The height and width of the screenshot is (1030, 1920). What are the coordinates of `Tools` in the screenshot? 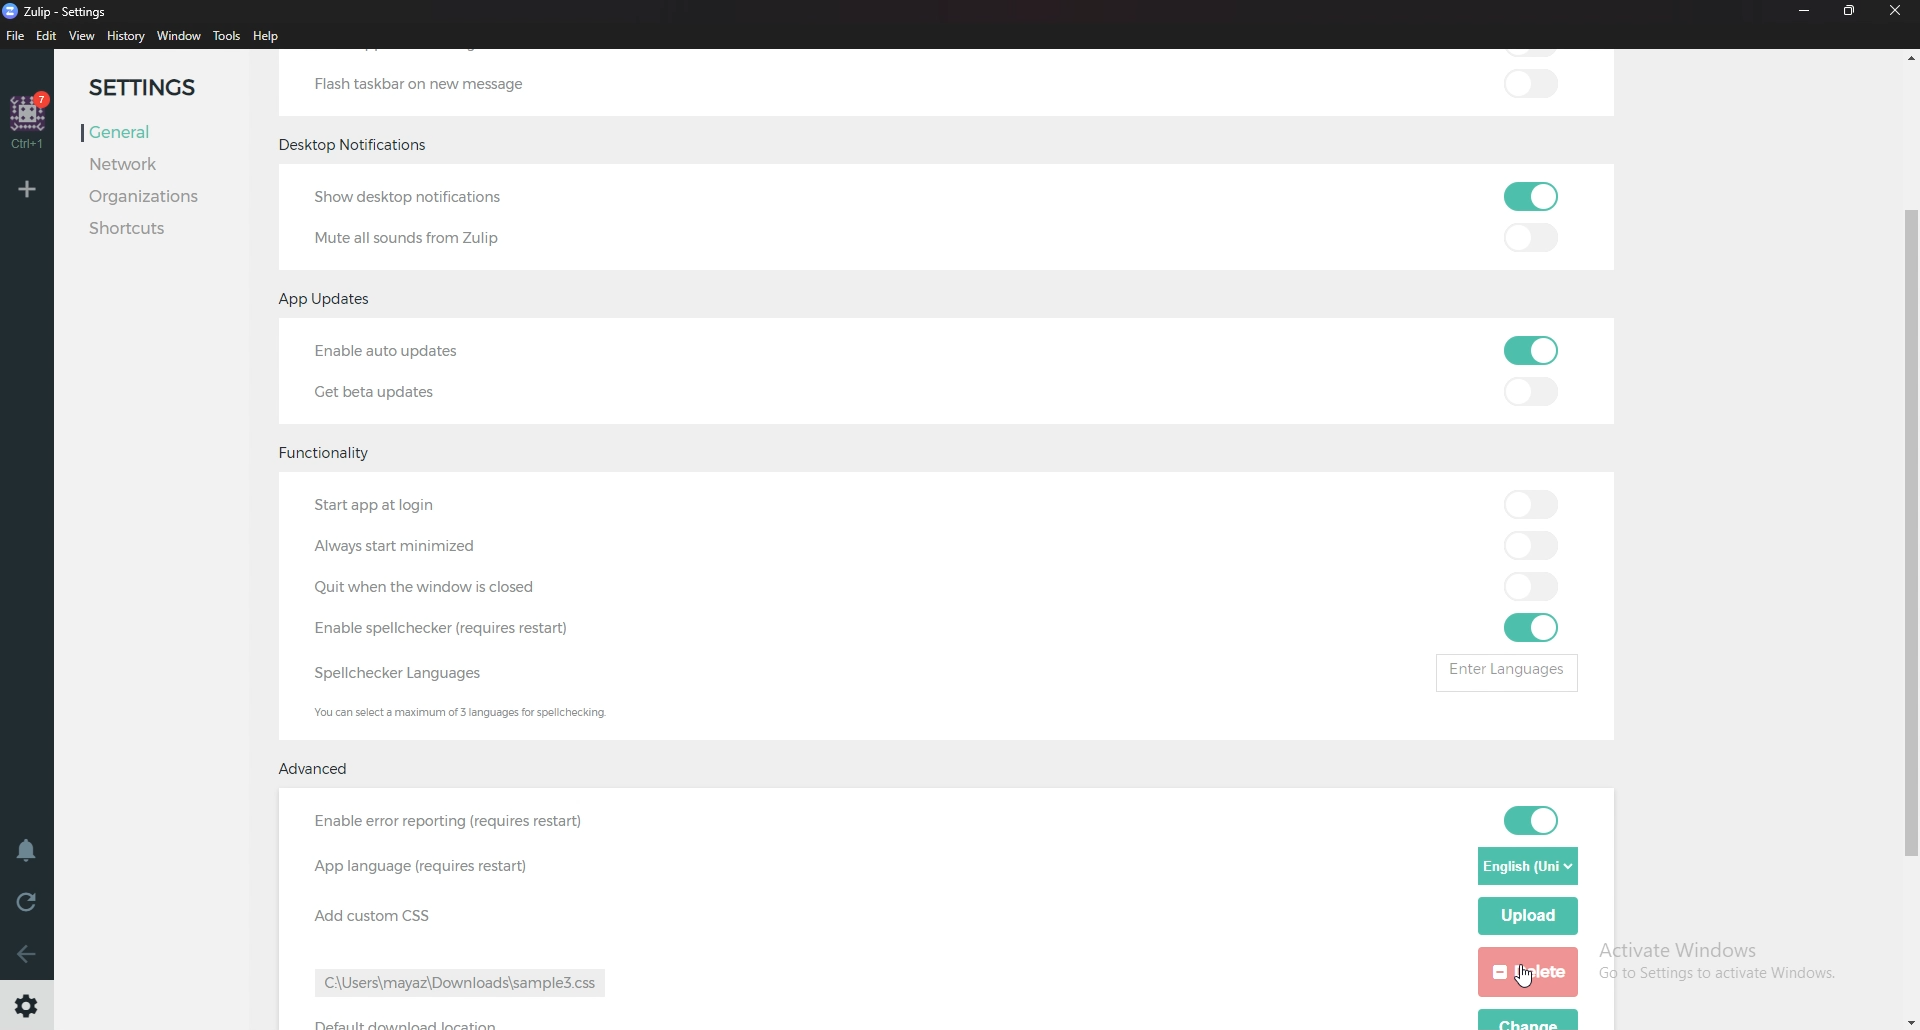 It's located at (227, 35).